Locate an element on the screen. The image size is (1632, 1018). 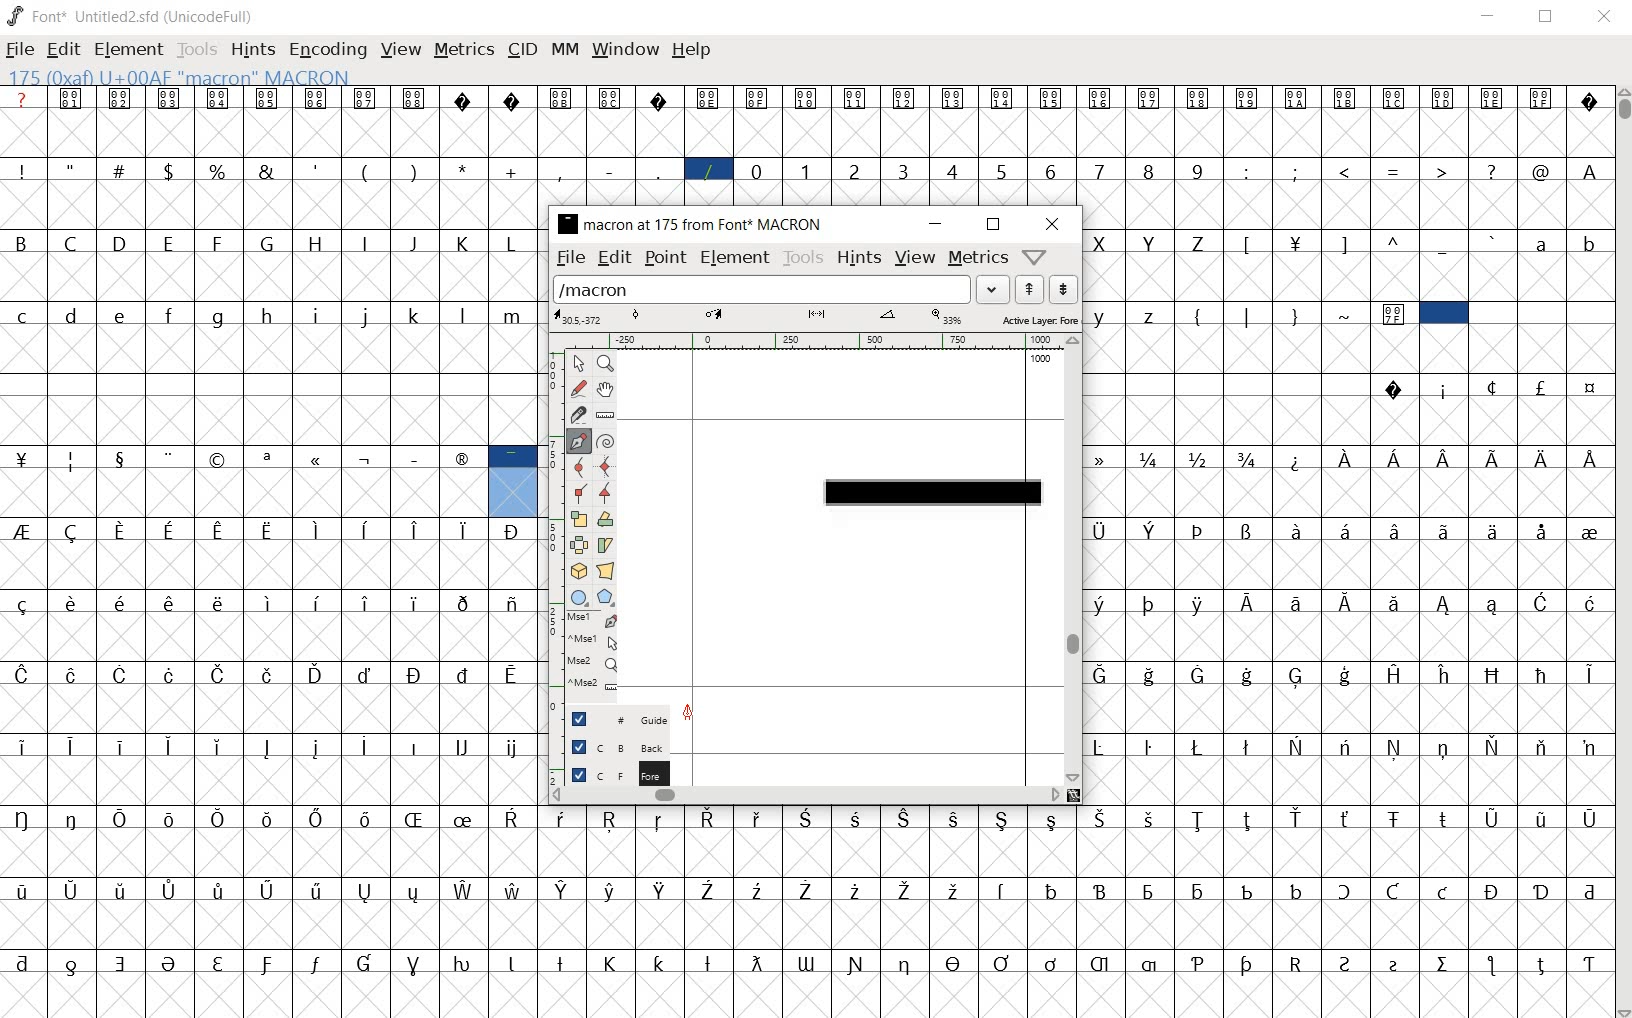
Symbol is located at coordinates (1004, 888).